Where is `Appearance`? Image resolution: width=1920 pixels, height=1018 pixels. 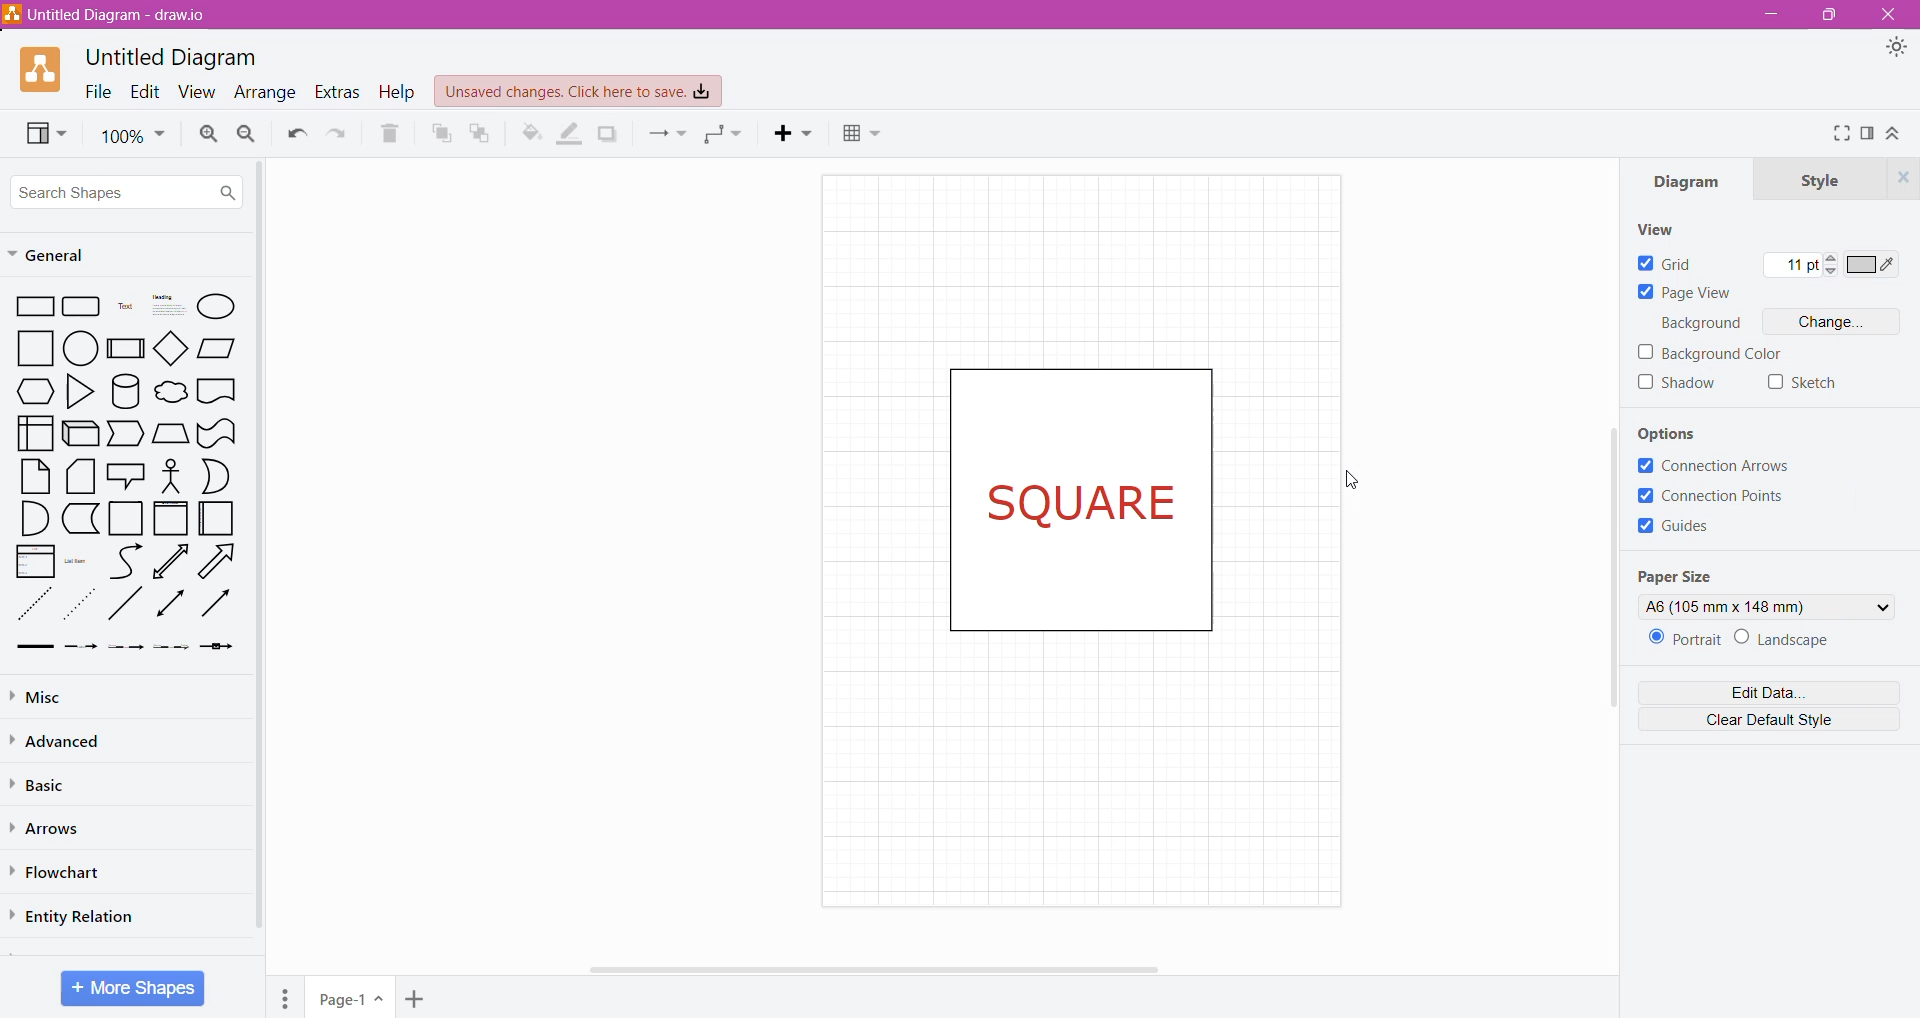
Appearance is located at coordinates (1896, 48).